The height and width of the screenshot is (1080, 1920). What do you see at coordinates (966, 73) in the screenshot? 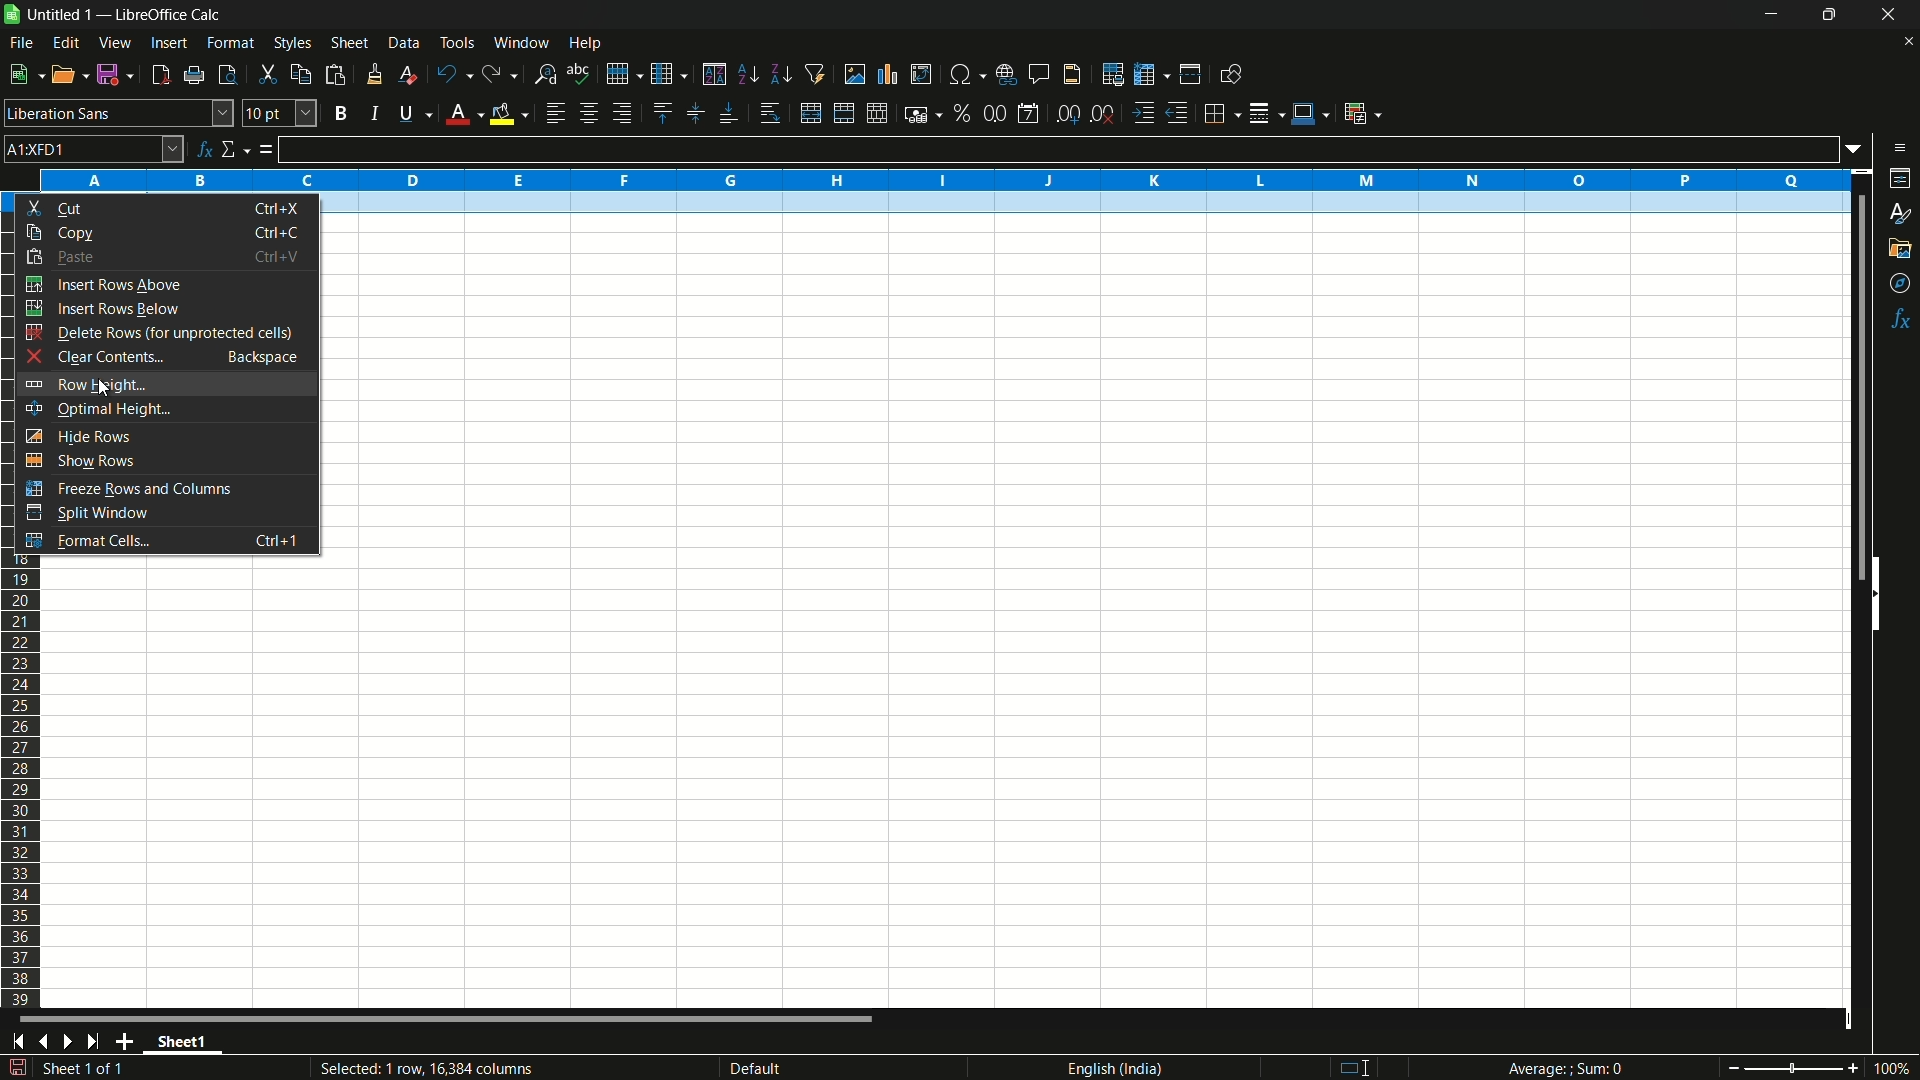
I see `insert special characters` at bounding box center [966, 73].